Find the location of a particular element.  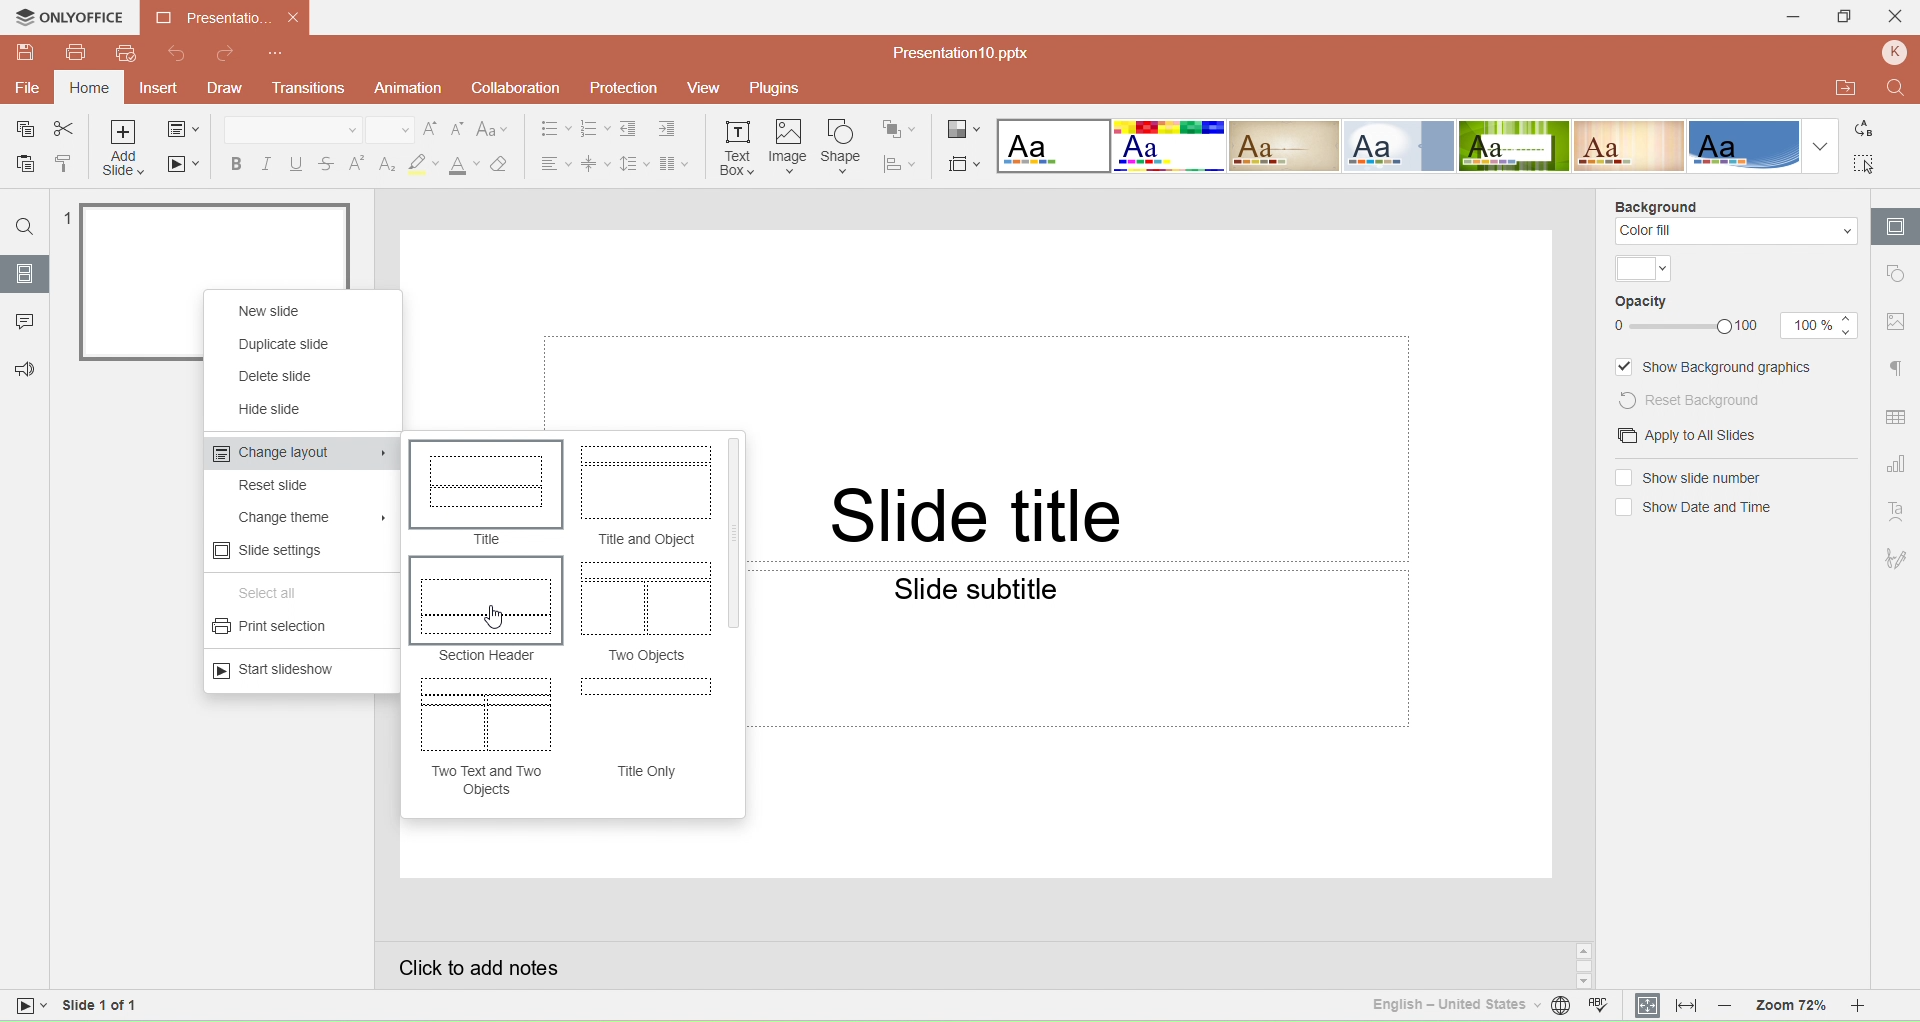

Open file location is located at coordinates (1839, 87).